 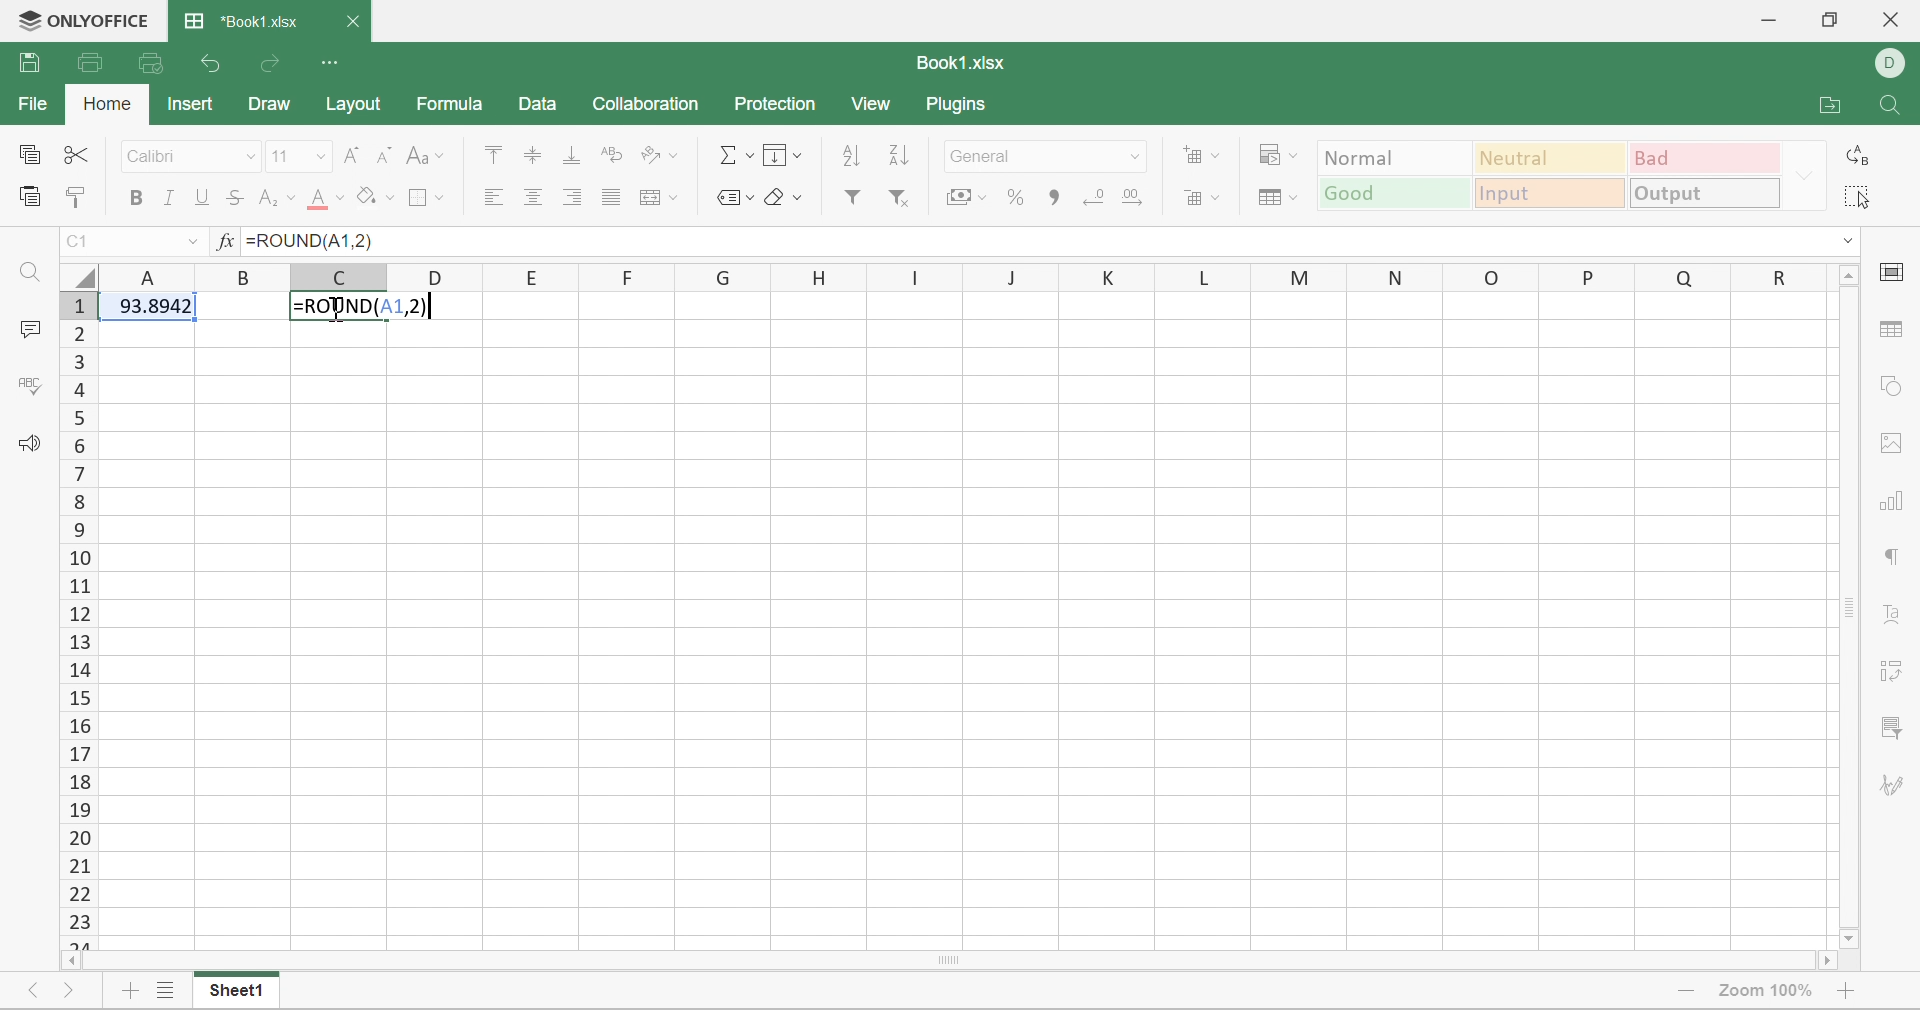 I want to click on Filter, so click(x=858, y=198).